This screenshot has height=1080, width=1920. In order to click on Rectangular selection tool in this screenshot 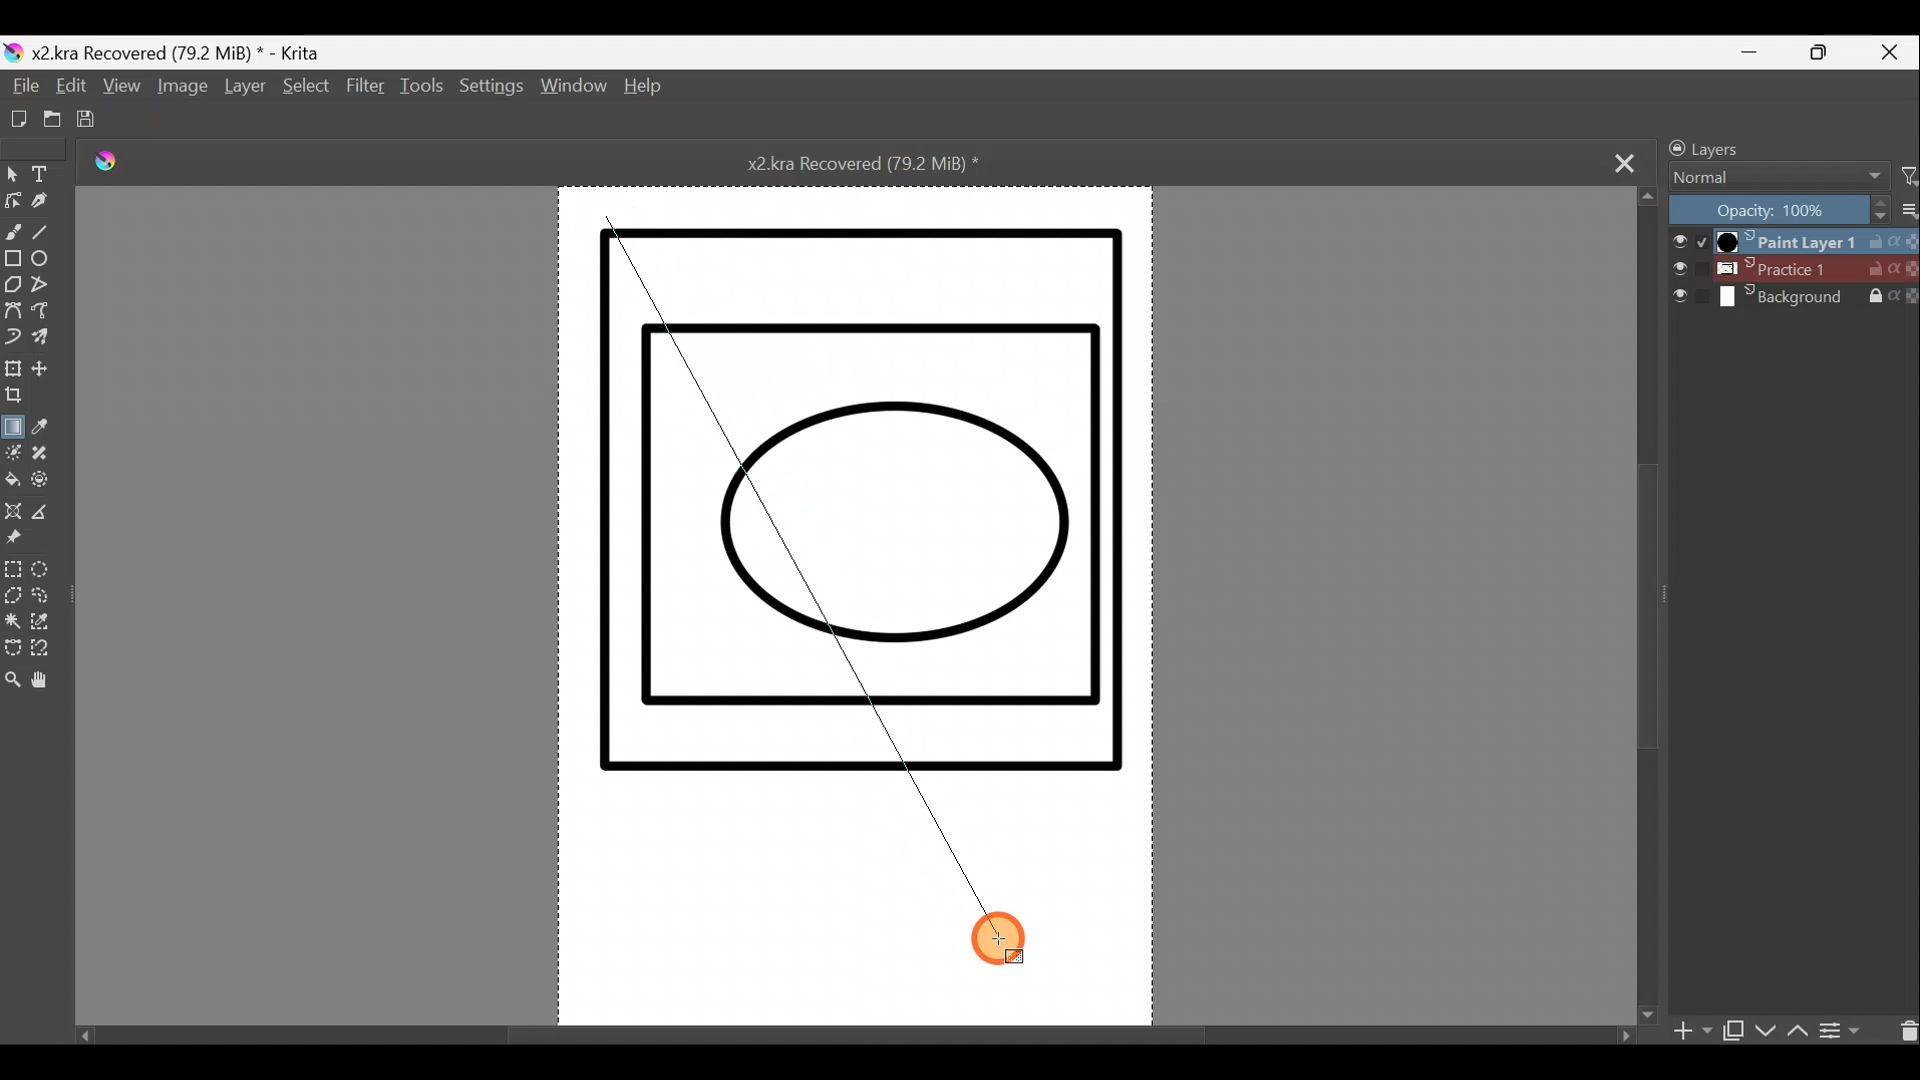, I will do `click(12, 572)`.